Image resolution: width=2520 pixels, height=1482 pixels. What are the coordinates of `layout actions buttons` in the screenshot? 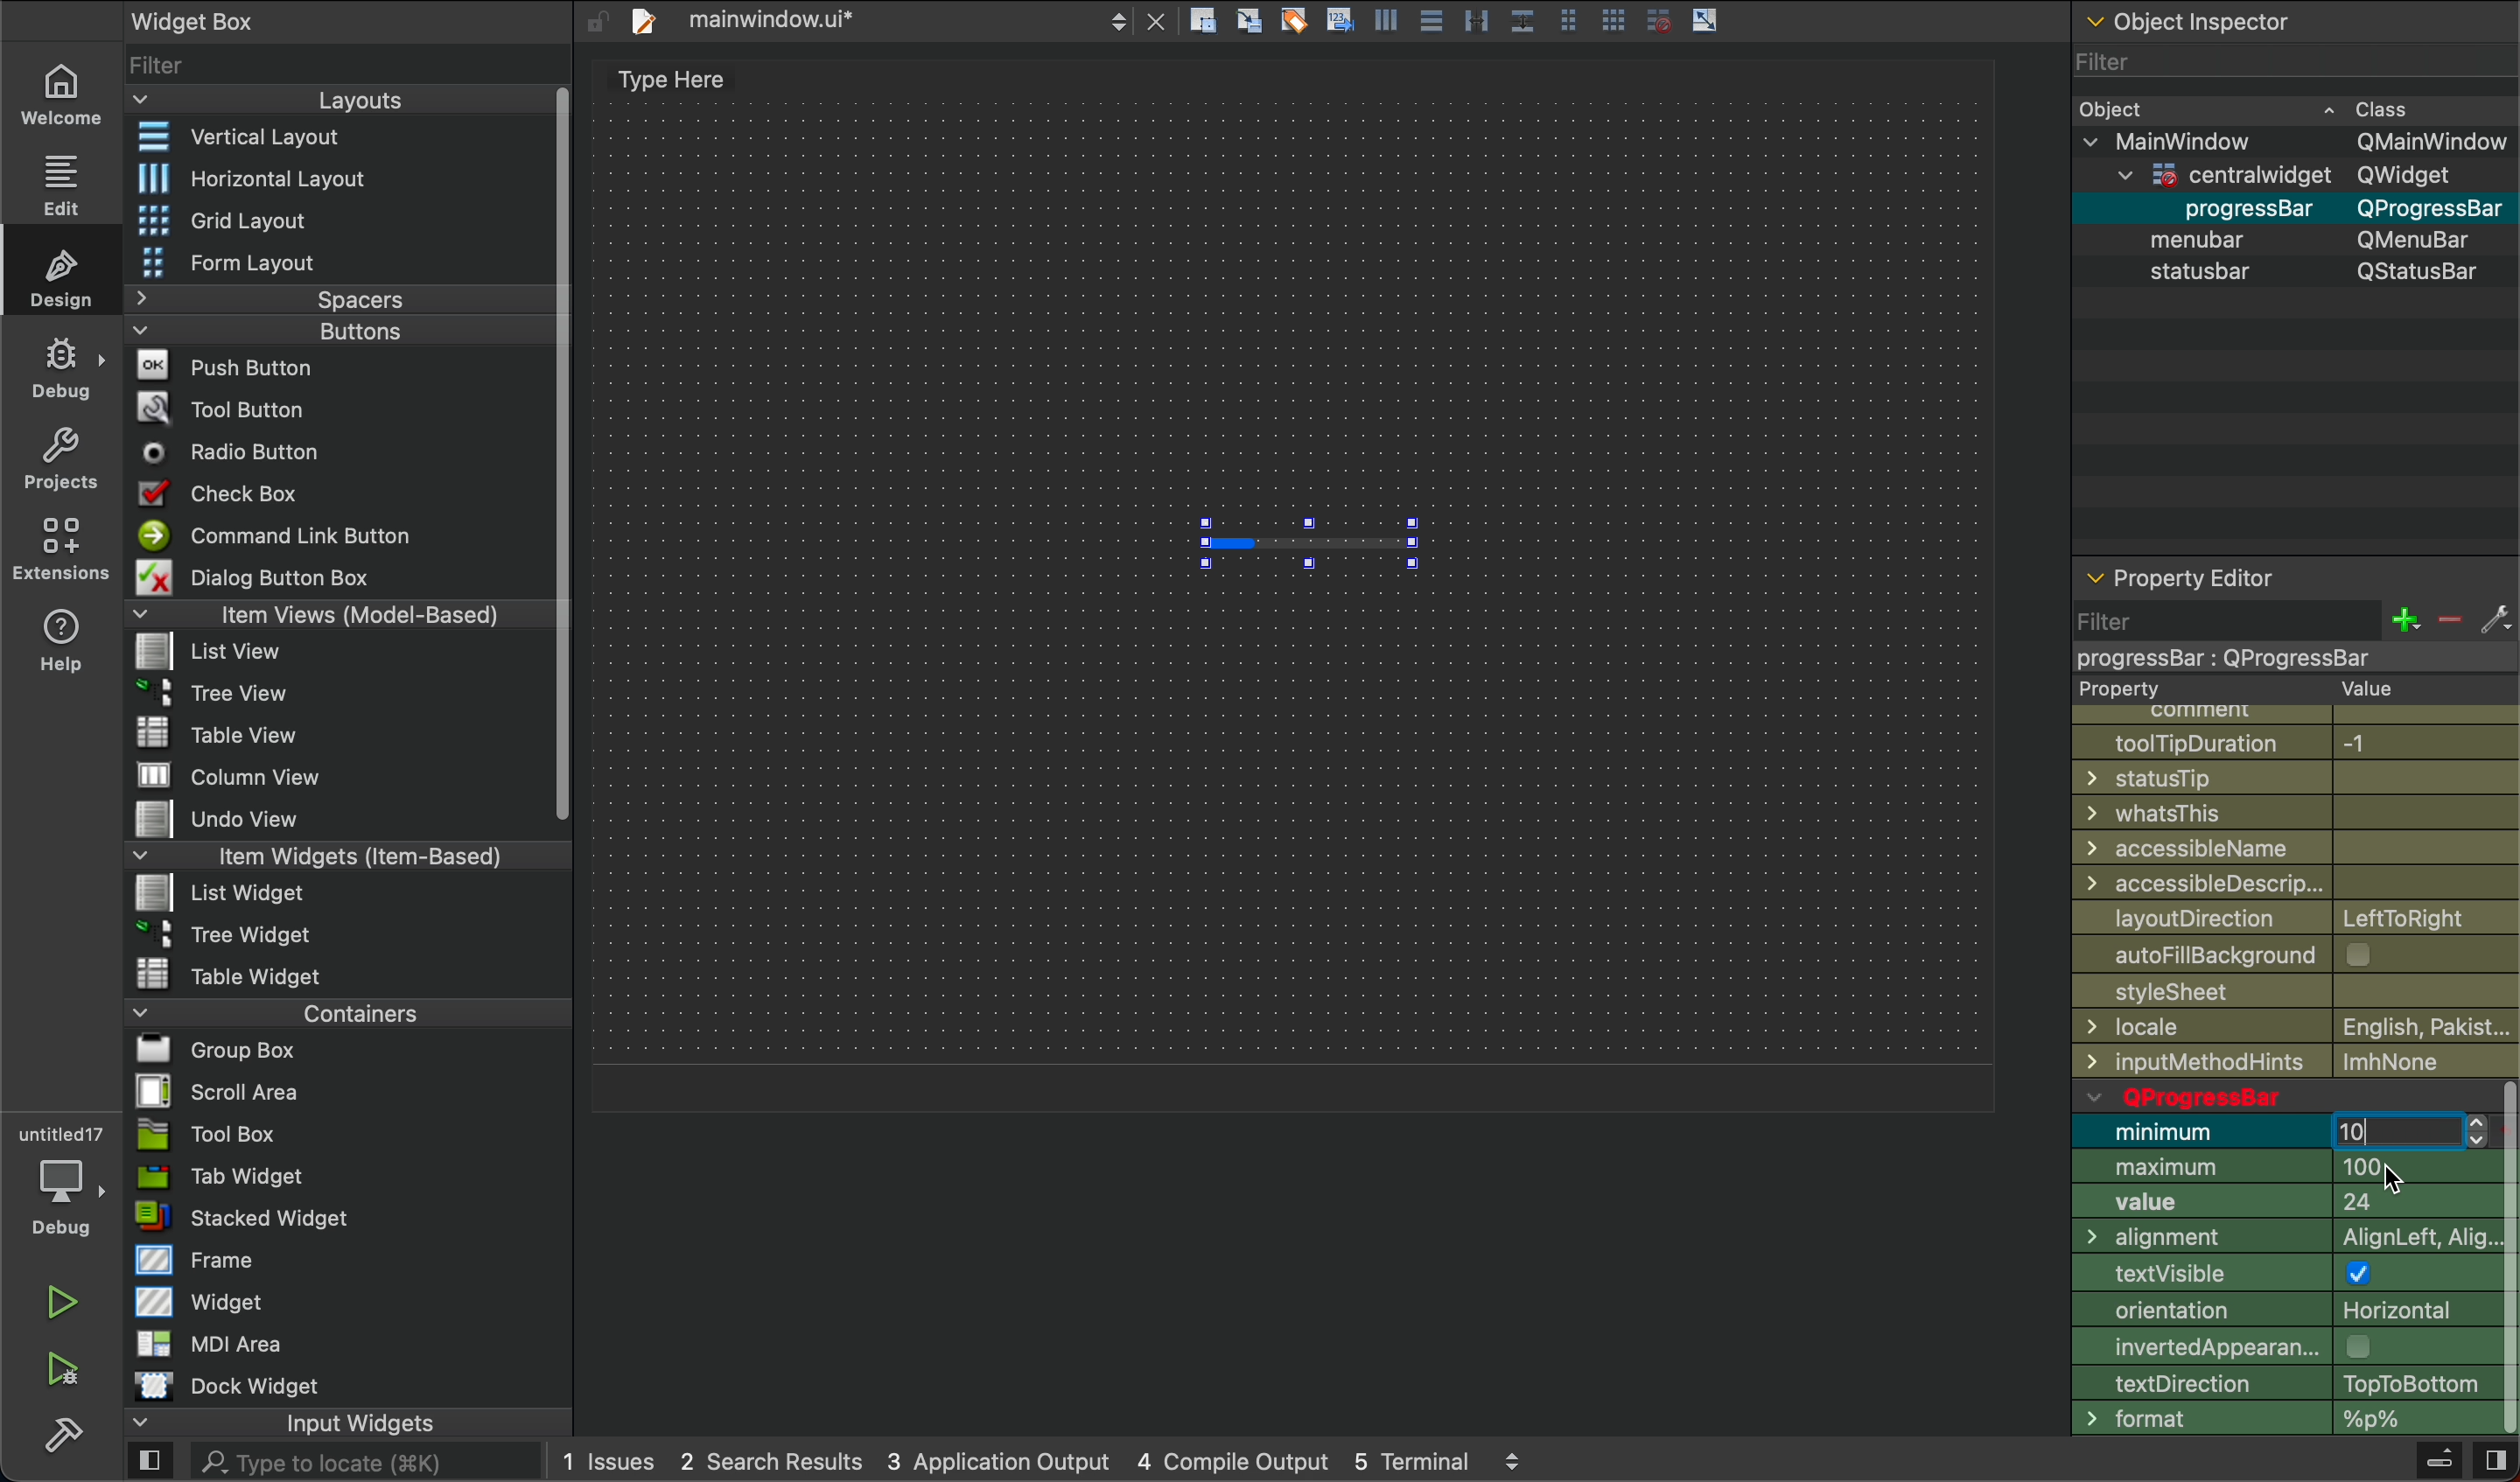 It's located at (1453, 24).